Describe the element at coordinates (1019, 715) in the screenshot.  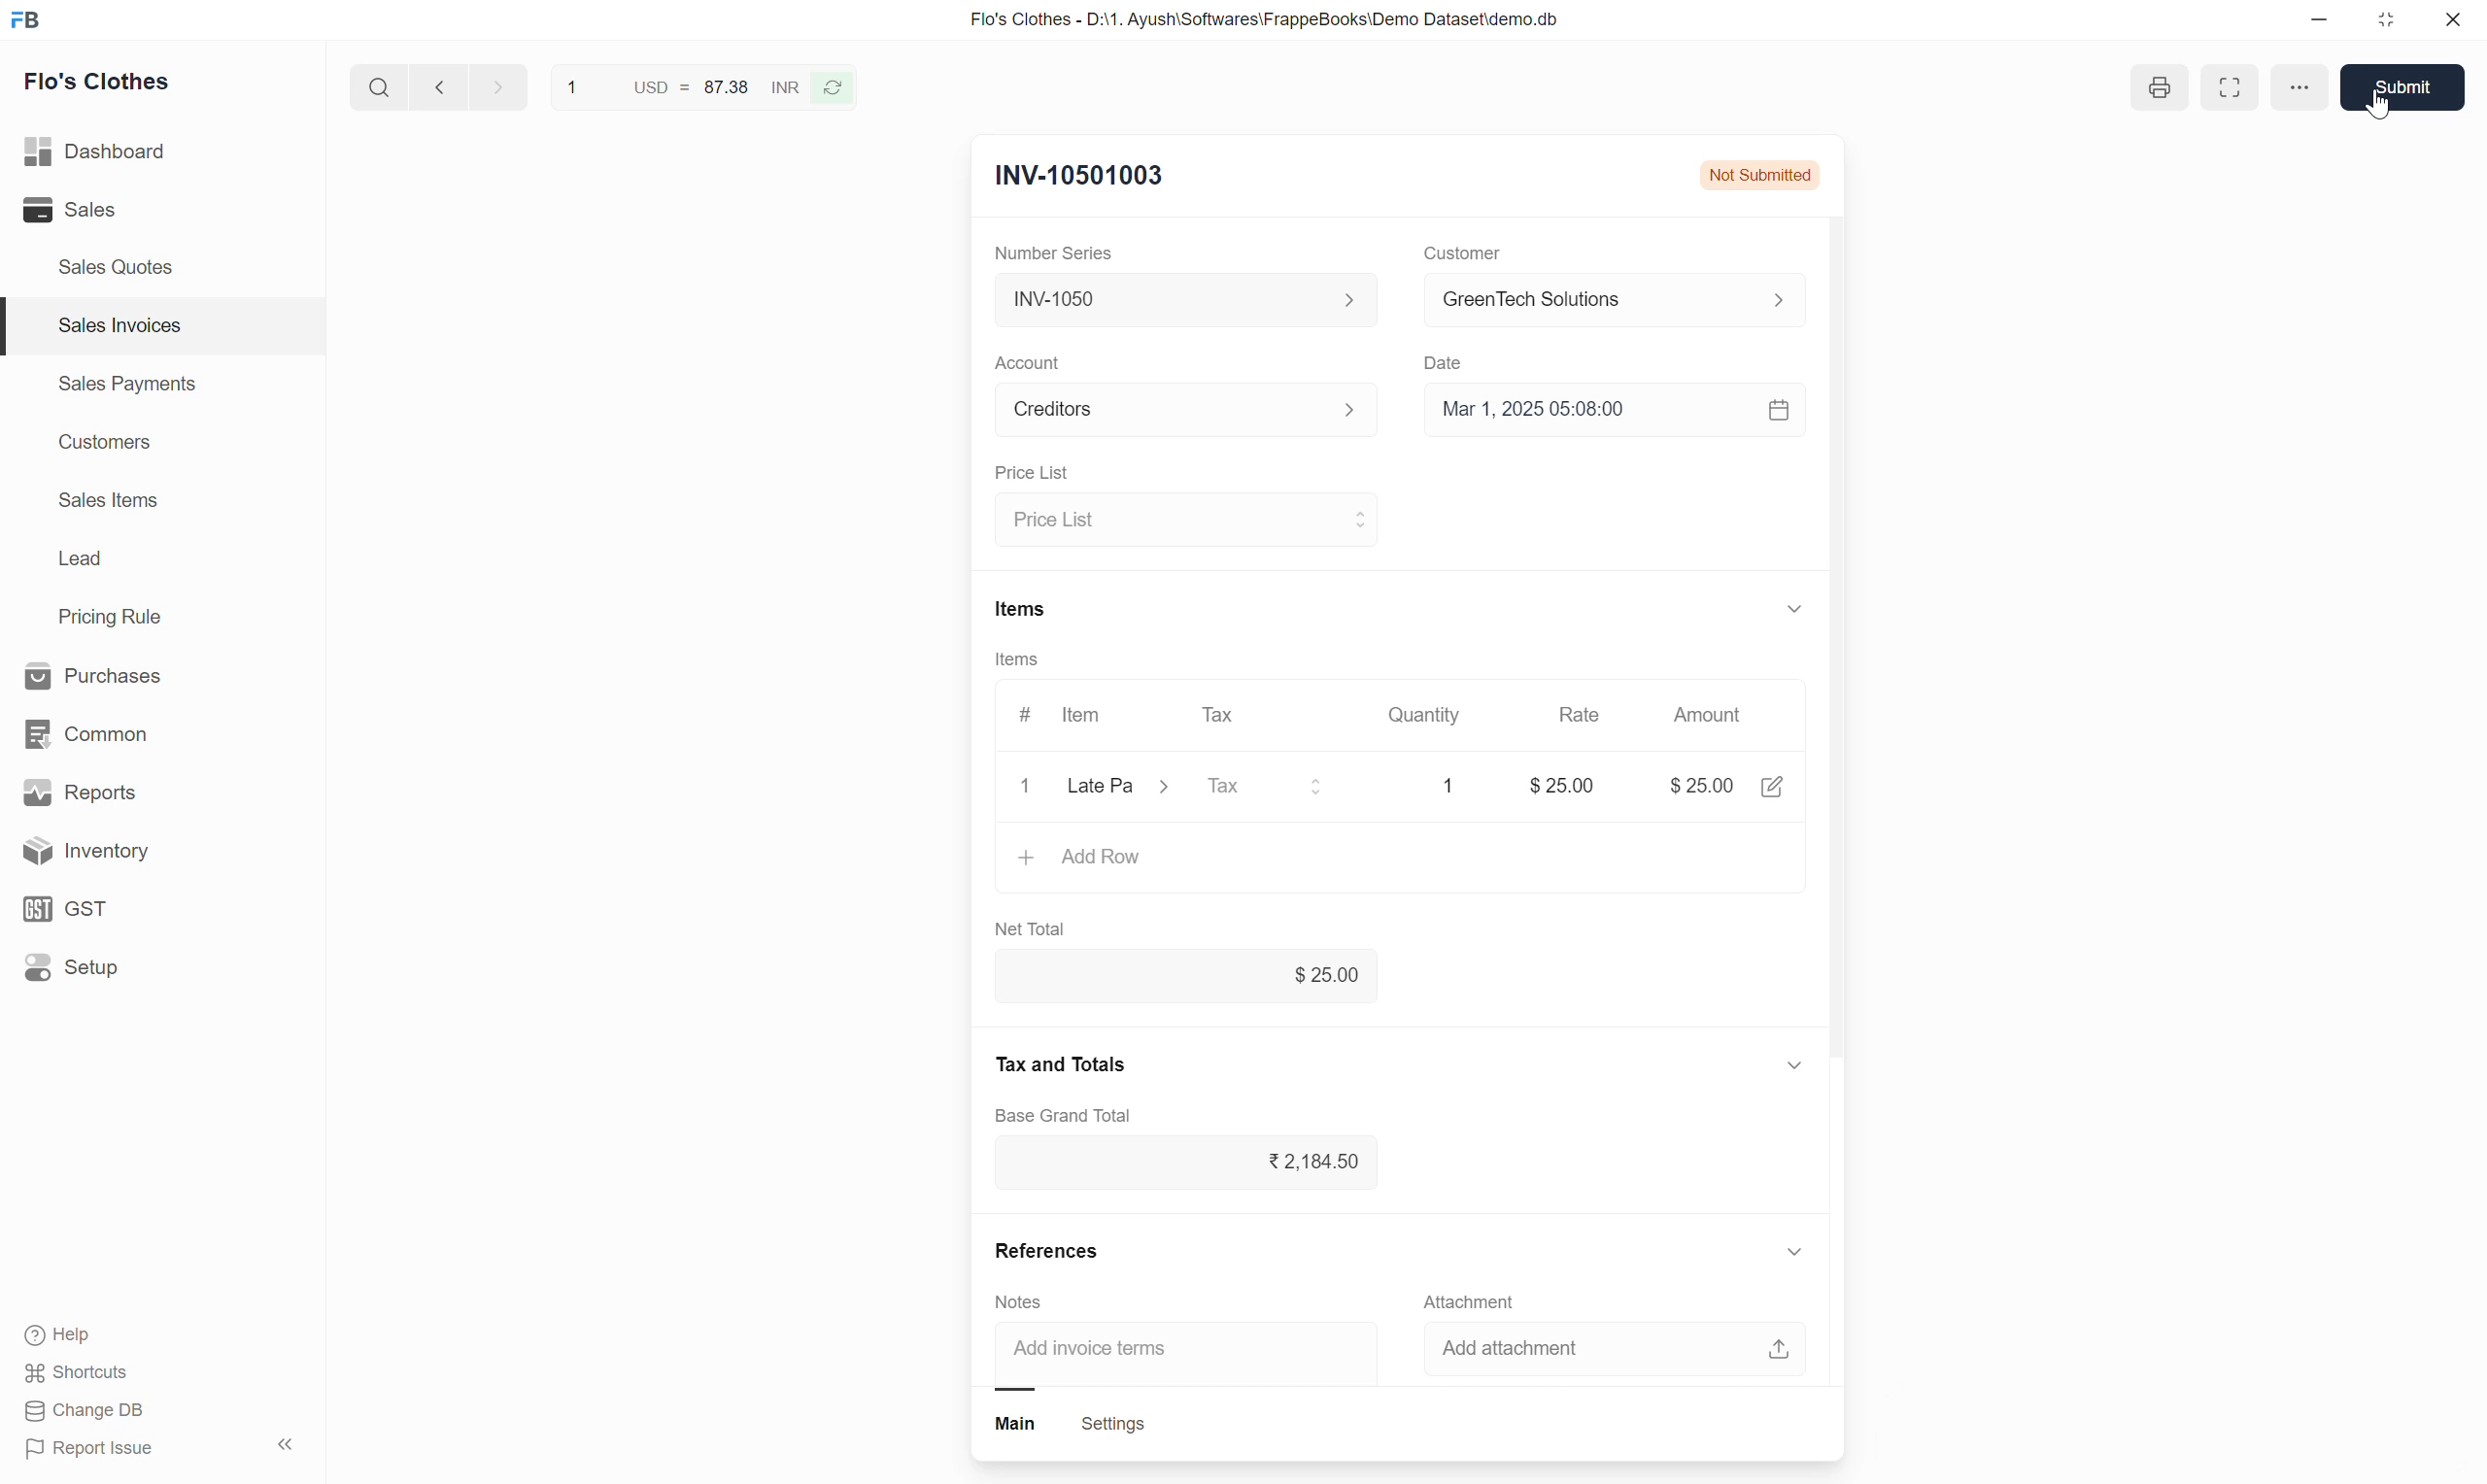
I see `#` at that location.